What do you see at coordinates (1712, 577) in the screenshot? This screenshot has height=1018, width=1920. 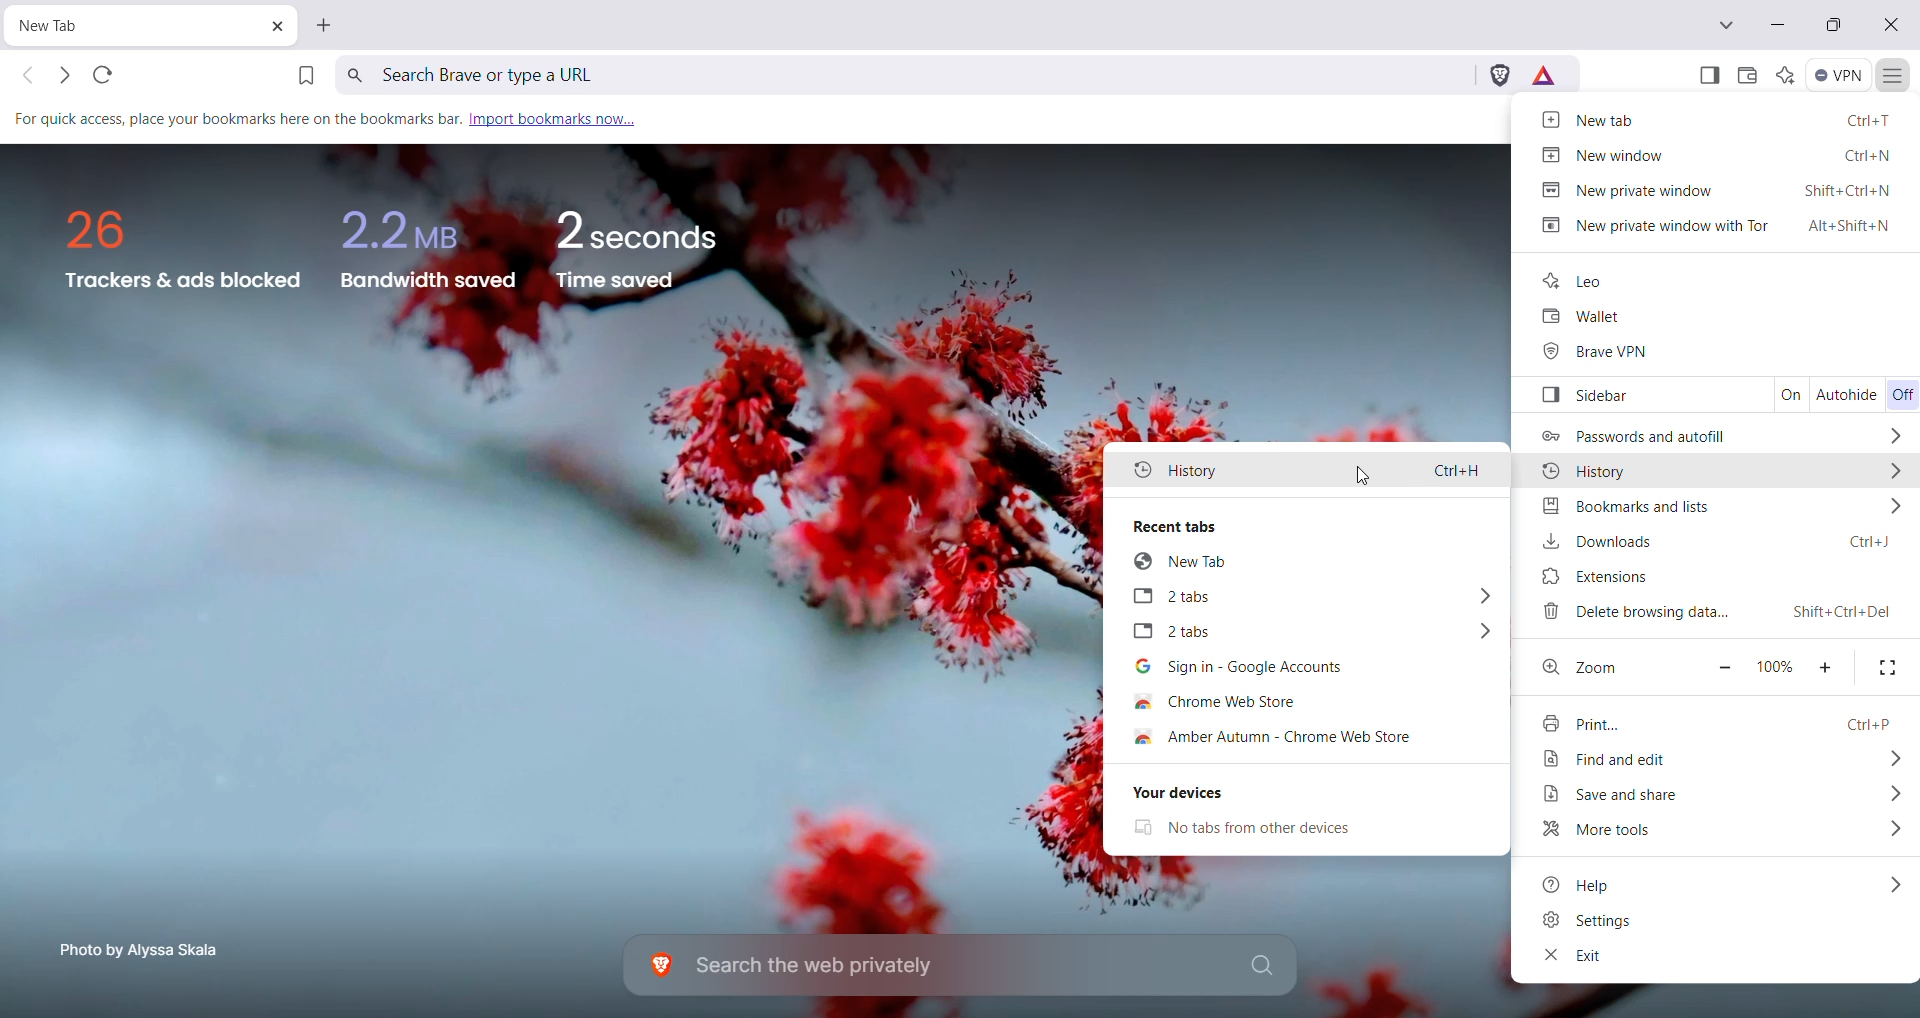 I see `Extensions` at bounding box center [1712, 577].